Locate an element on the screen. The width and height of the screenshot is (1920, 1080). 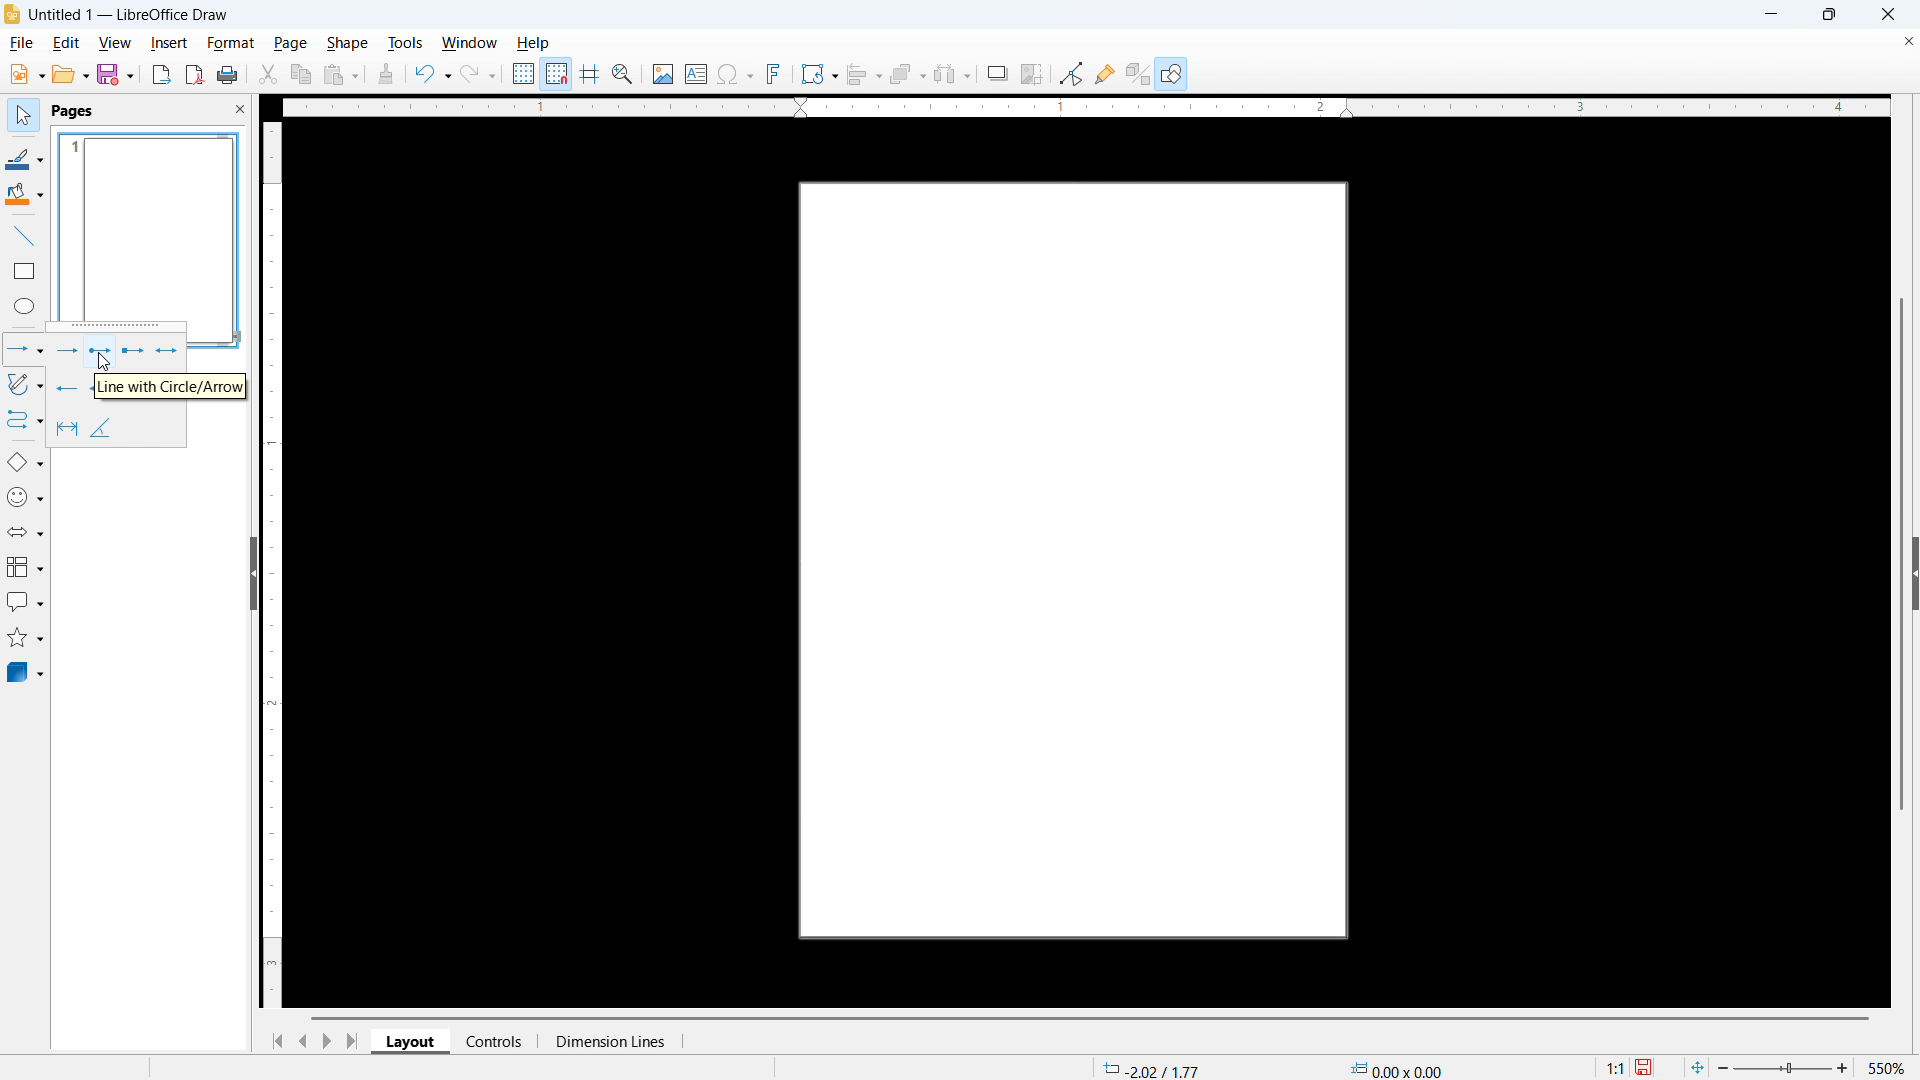
Line with circle  is located at coordinates (99, 352).